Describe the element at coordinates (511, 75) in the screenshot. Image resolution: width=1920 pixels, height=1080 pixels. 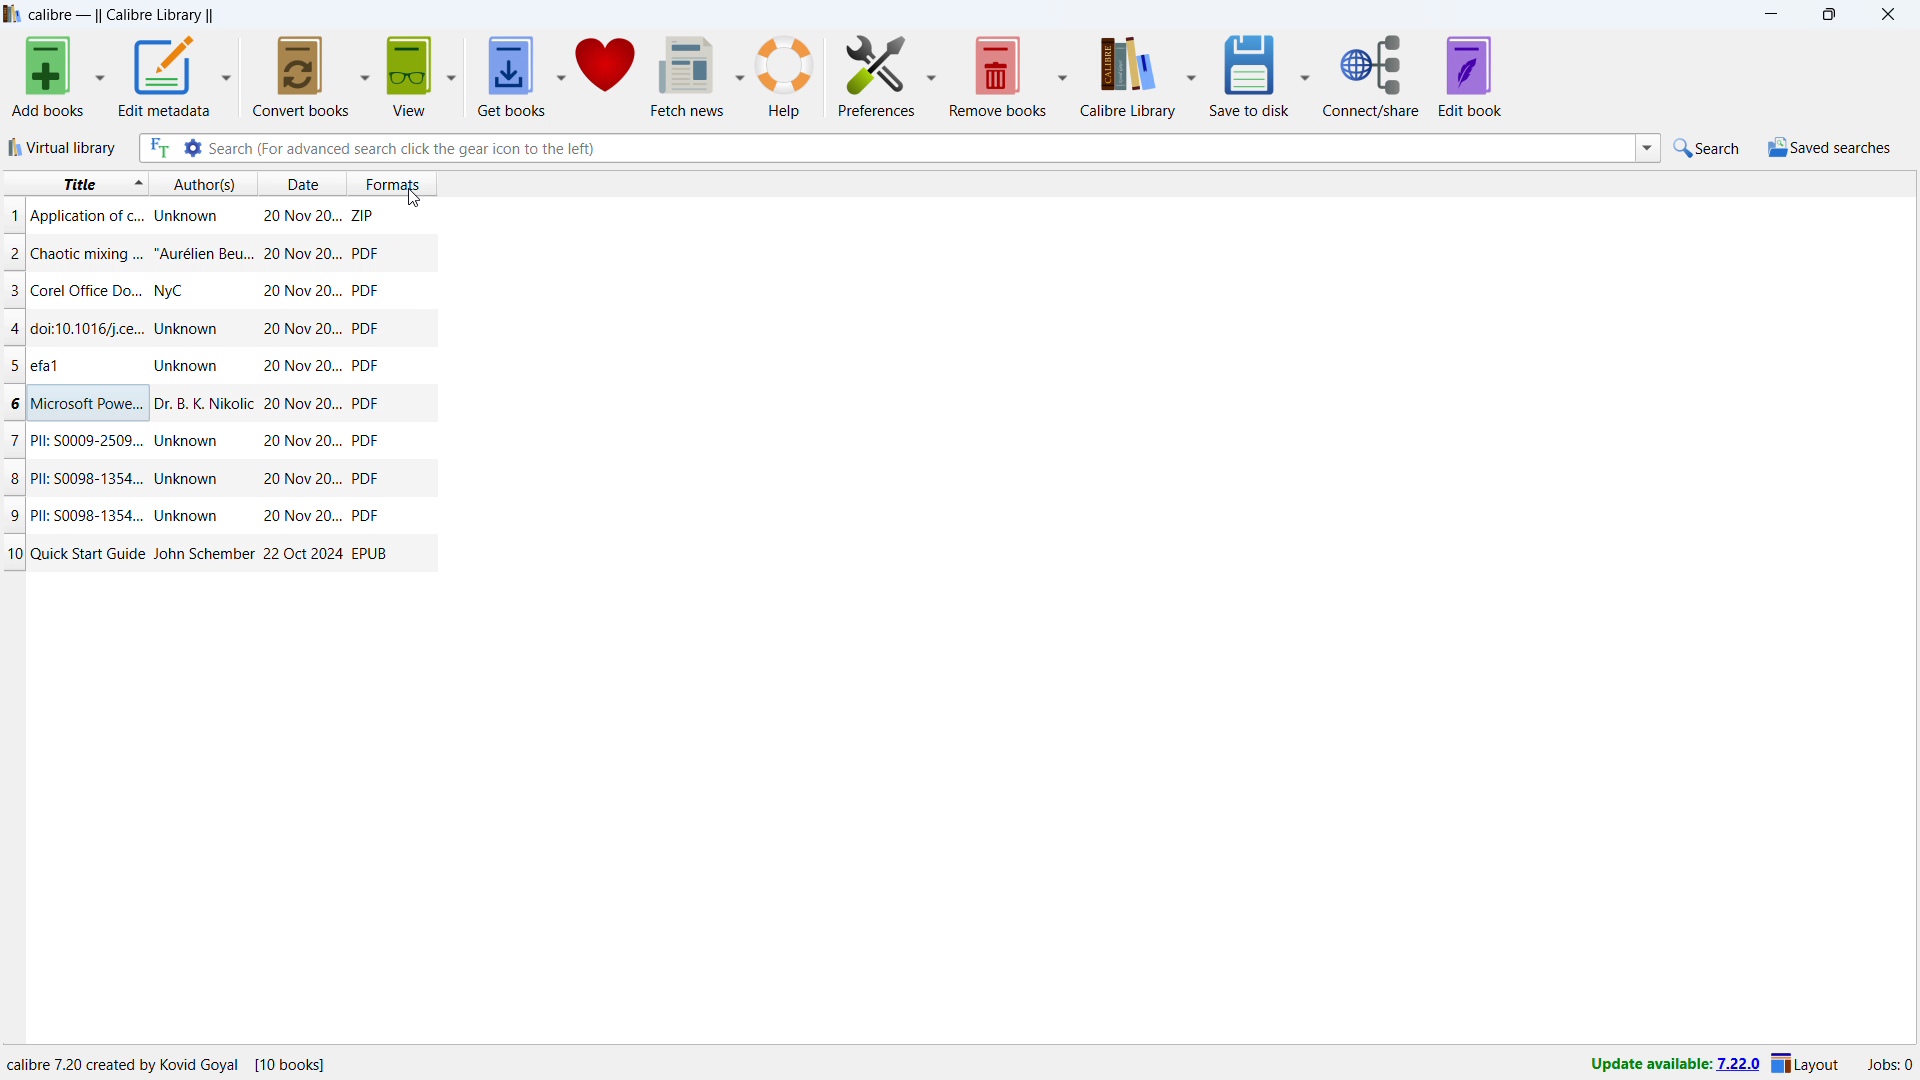
I see `get books` at that location.